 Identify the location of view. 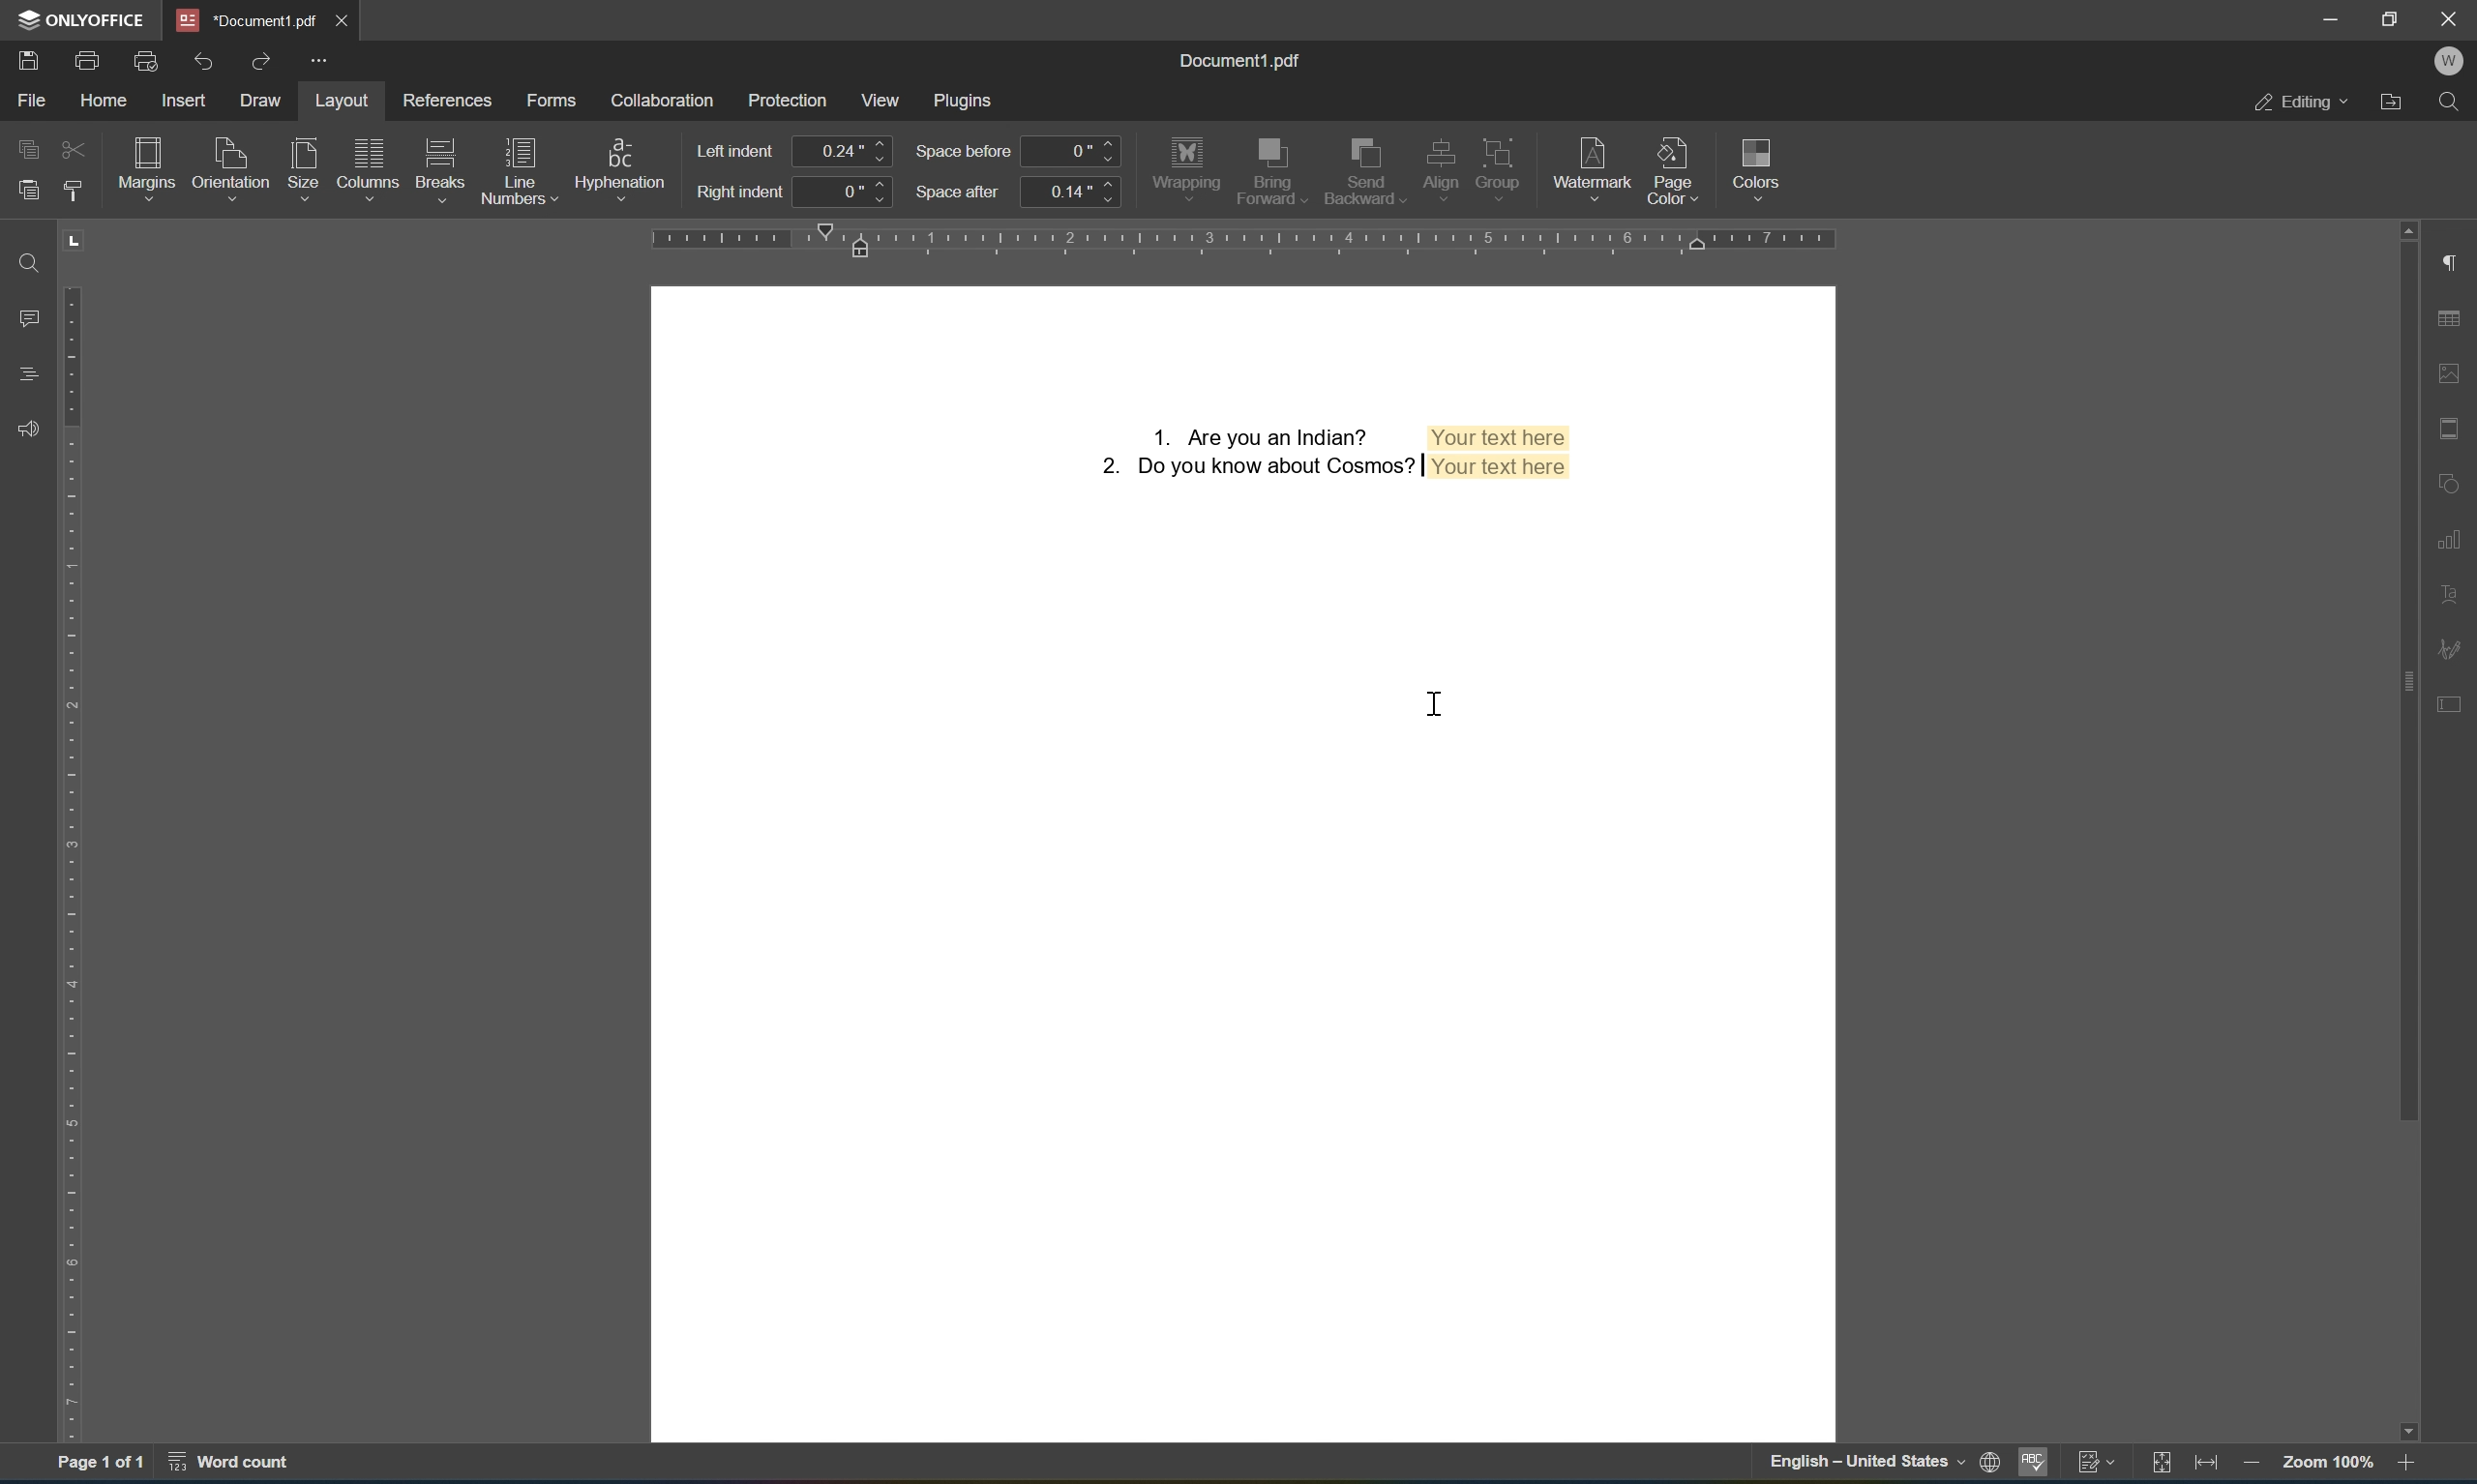
(884, 102).